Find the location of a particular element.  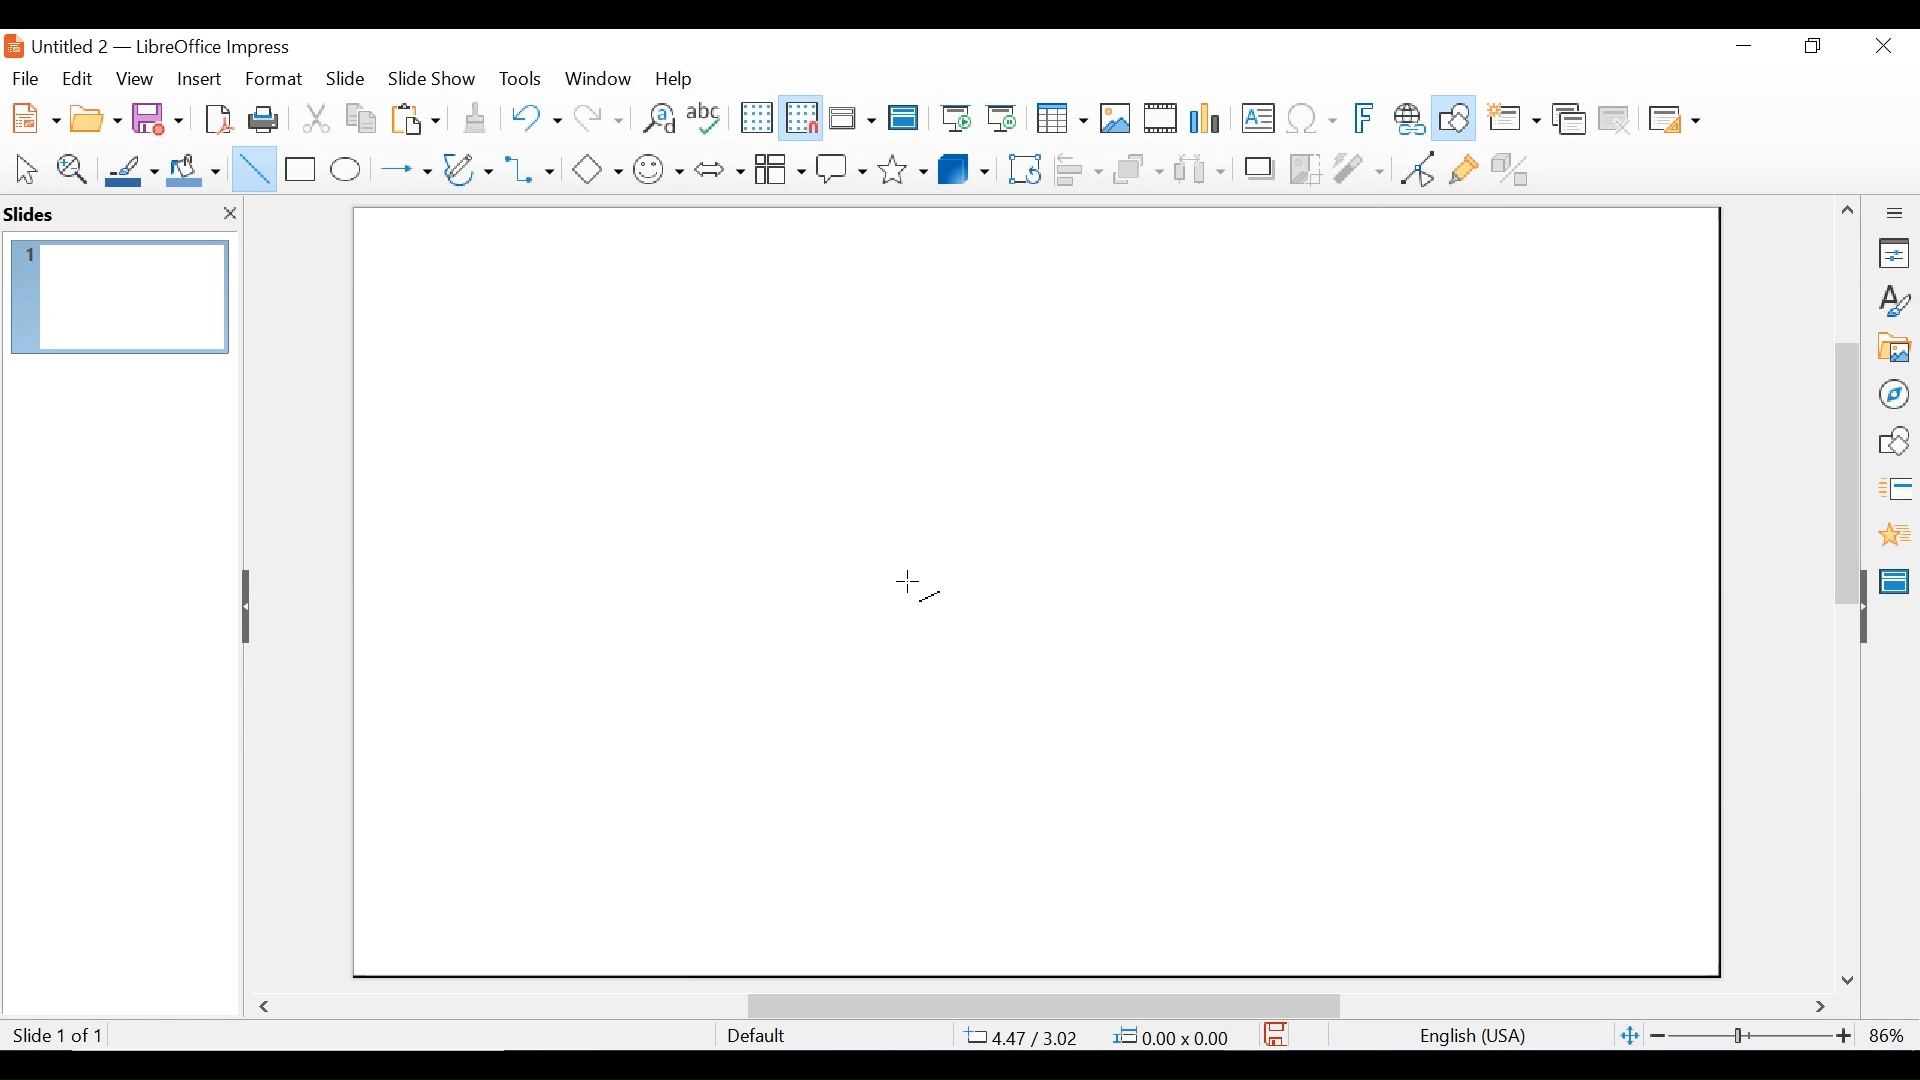

Toggle Extrusion is located at coordinates (1515, 167).